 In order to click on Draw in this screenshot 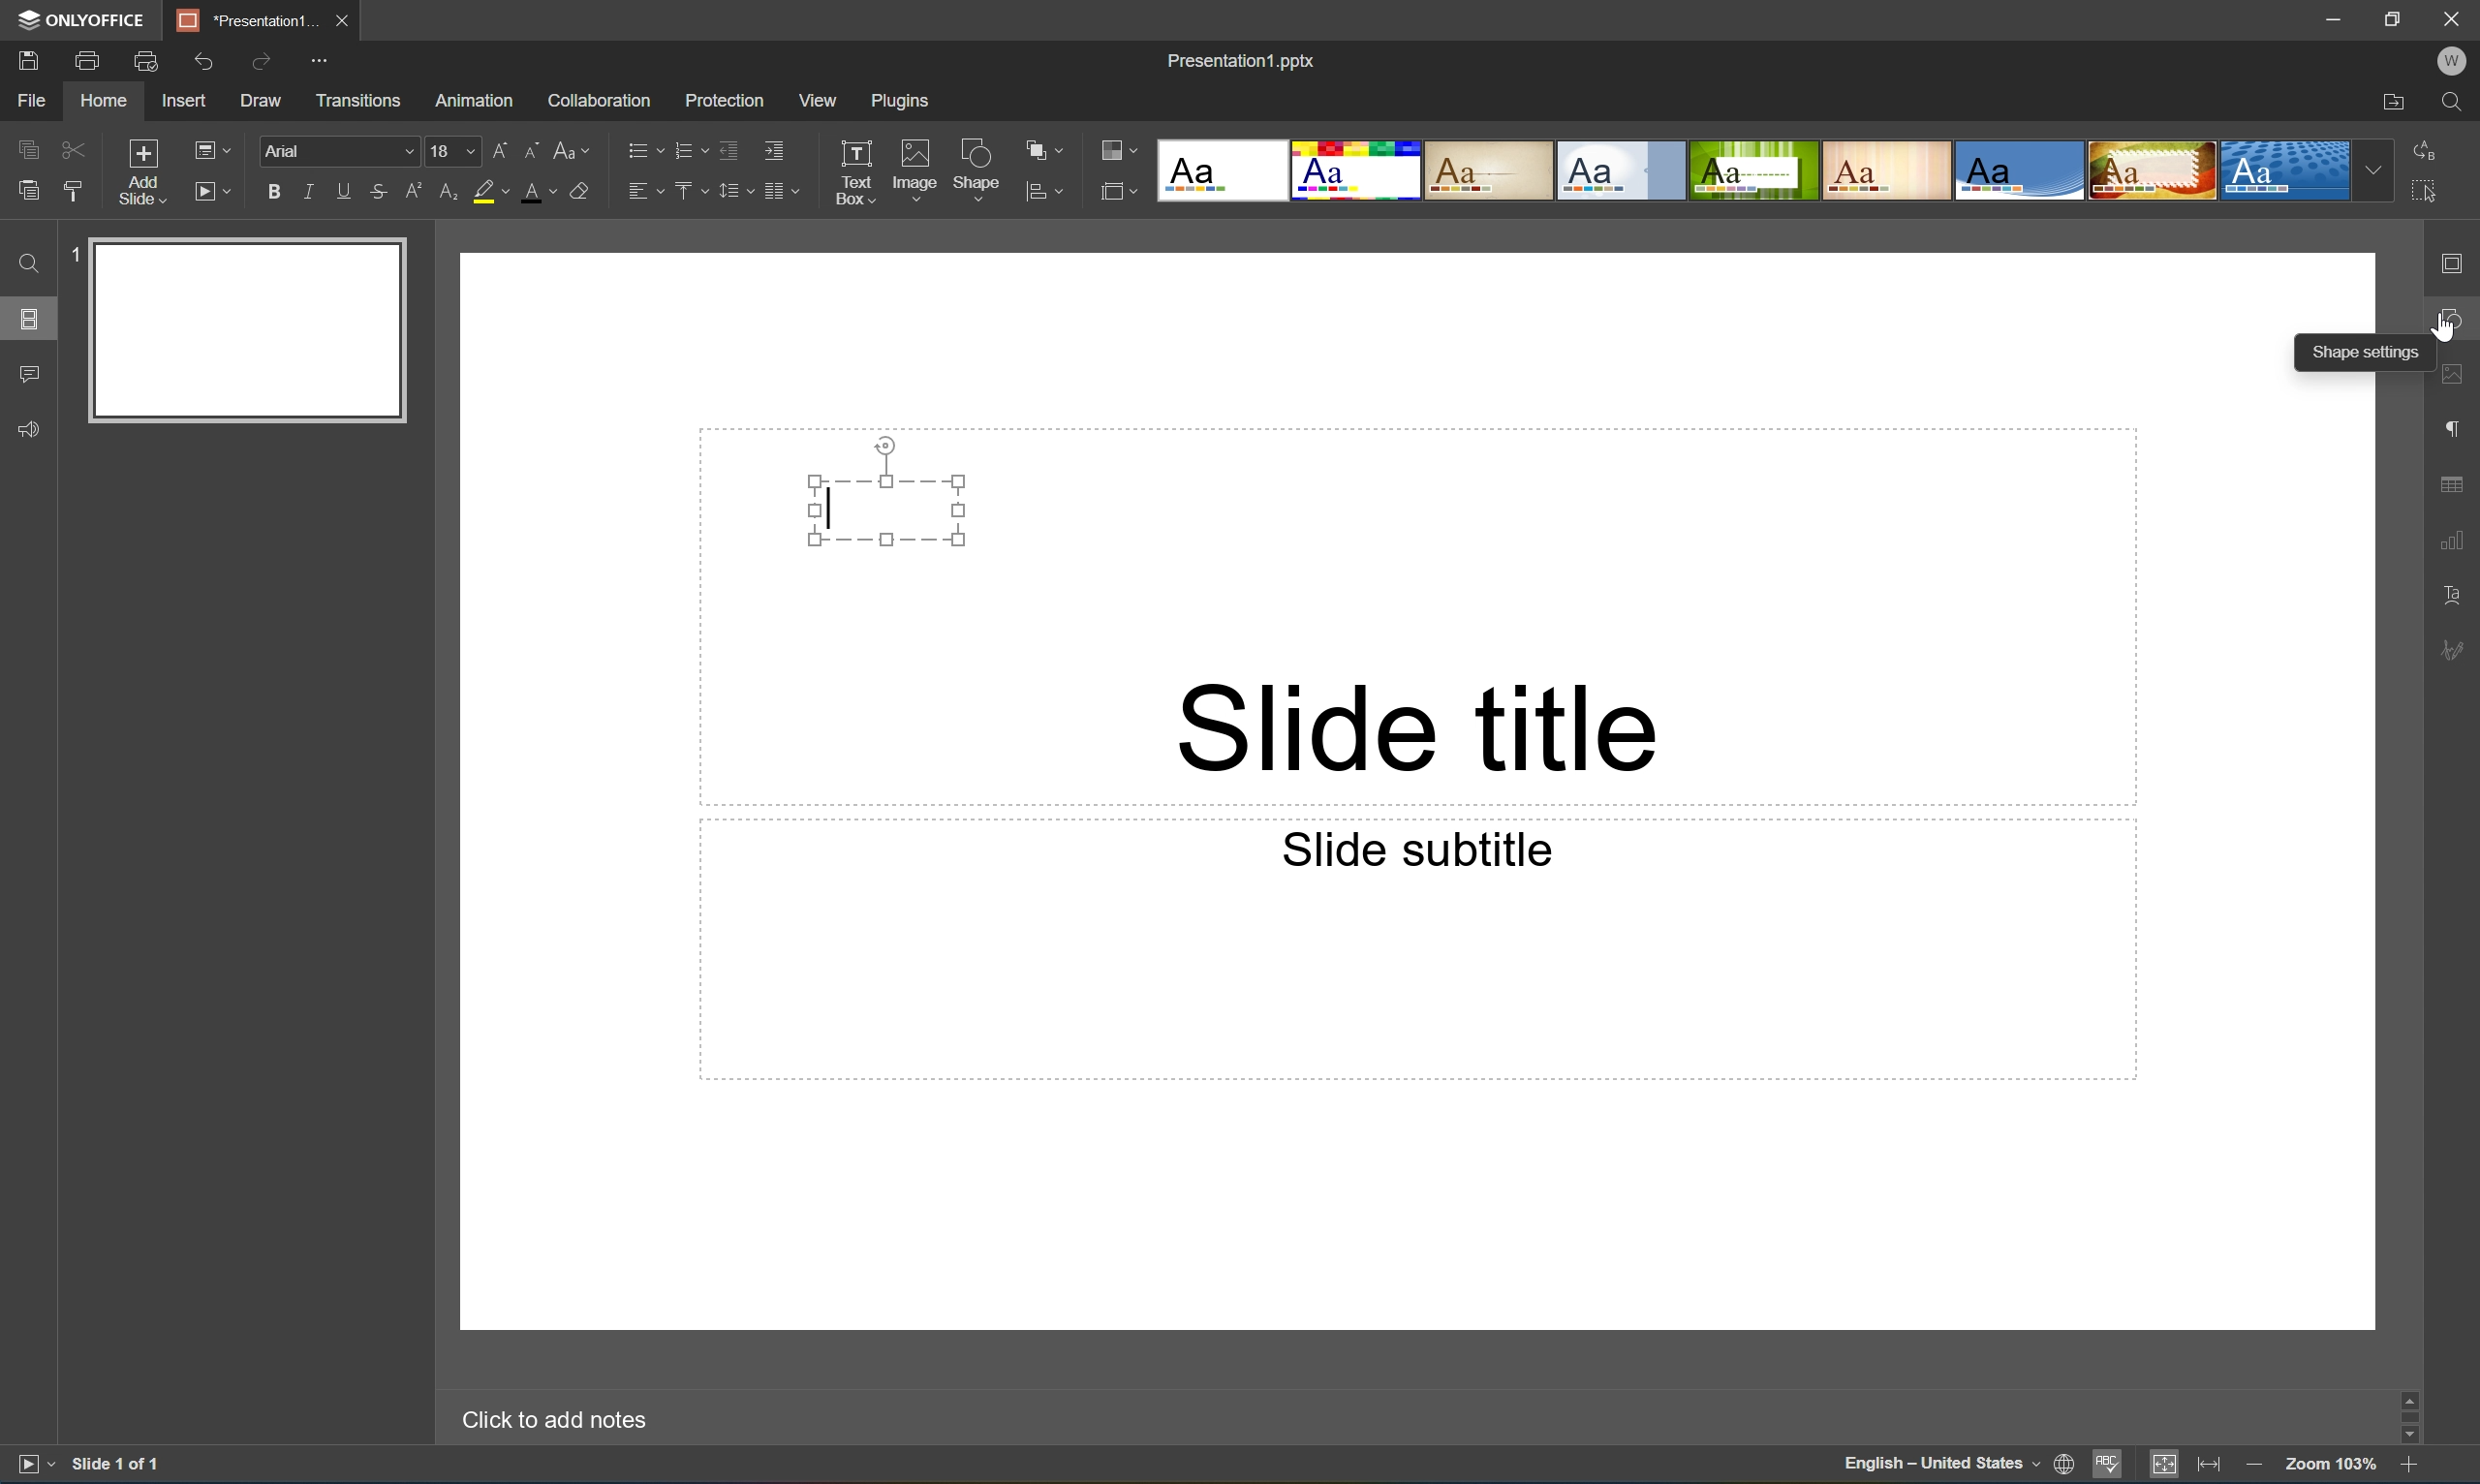, I will do `click(264, 101)`.